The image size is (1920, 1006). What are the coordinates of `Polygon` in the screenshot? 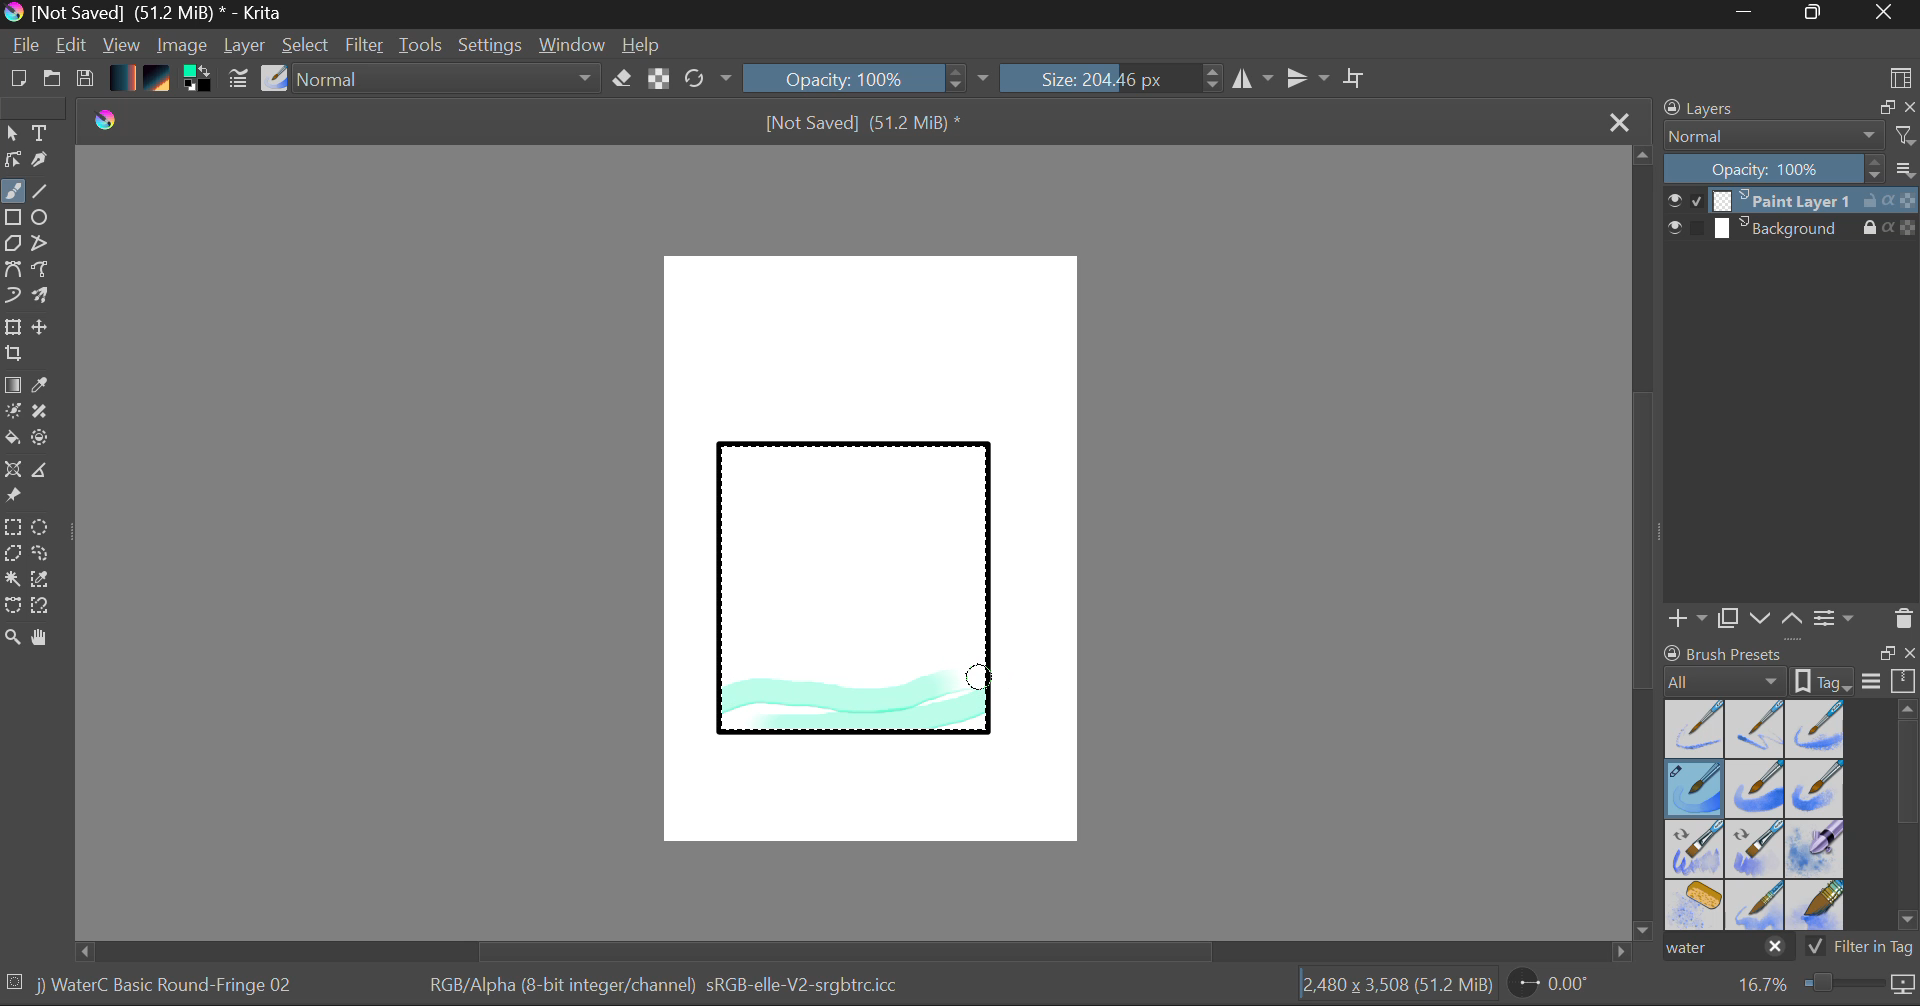 It's located at (12, 244).